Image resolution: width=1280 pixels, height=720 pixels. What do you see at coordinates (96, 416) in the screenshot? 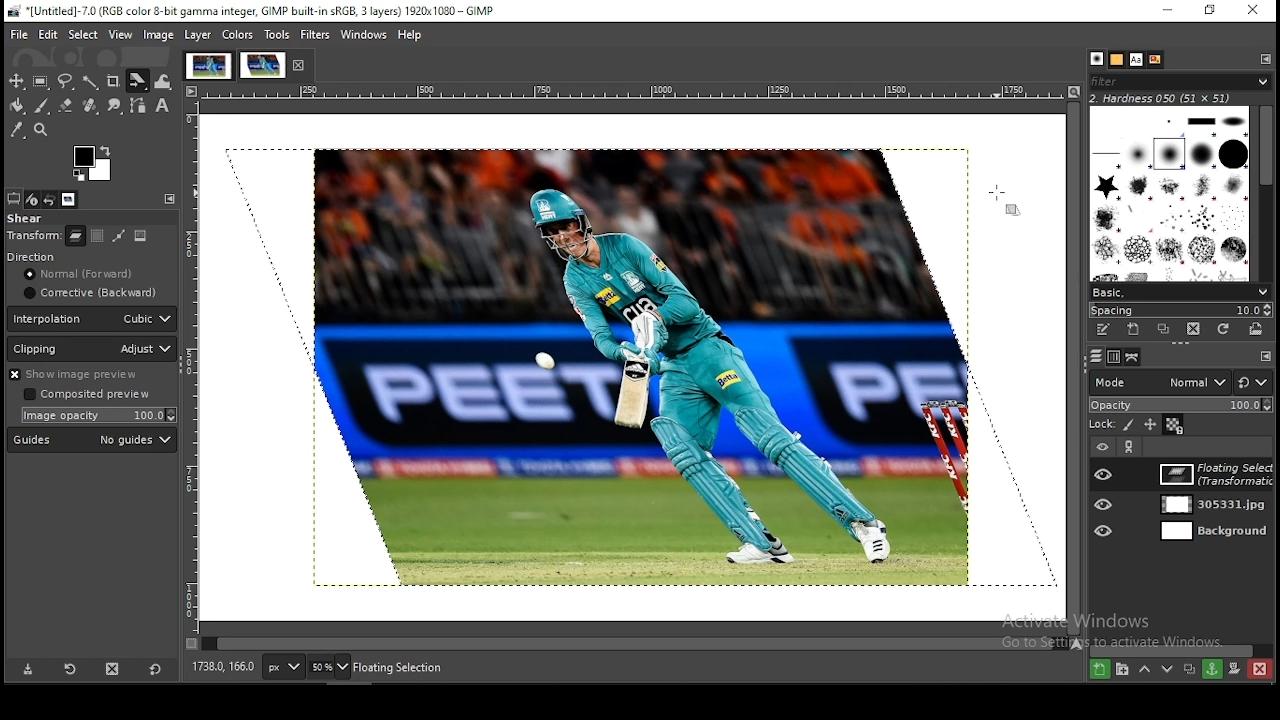
I see `image opacity` at bounding box center [96, 416].